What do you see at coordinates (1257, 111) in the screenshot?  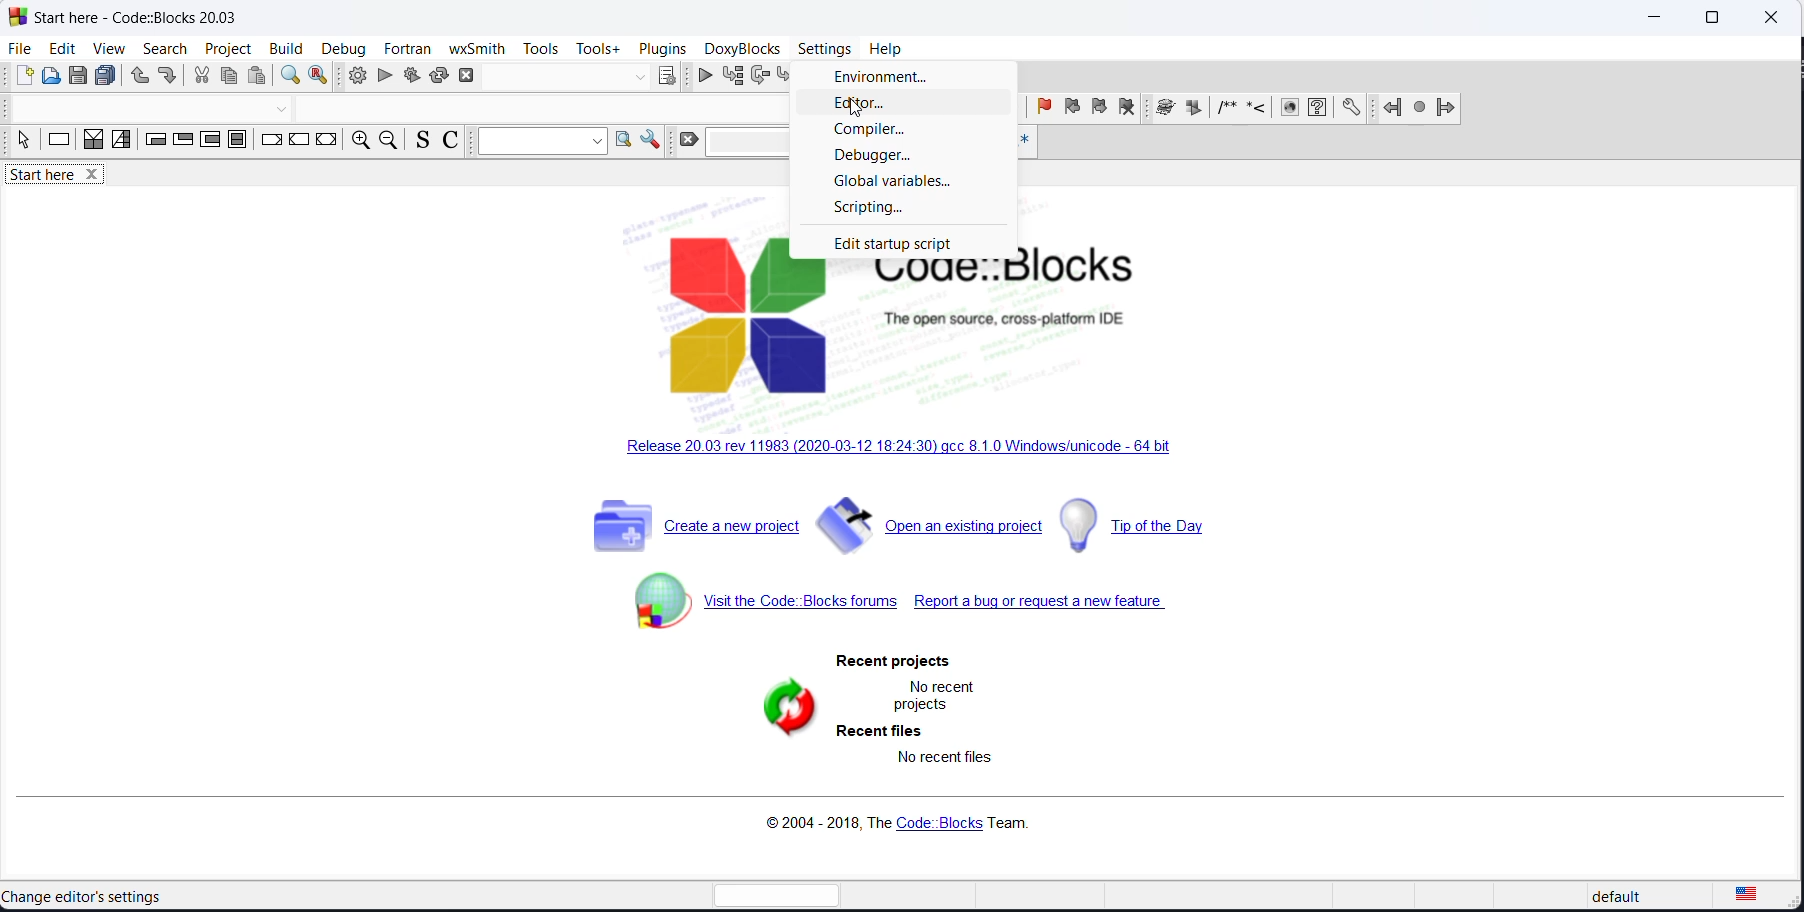 I see `icon` at bounding box center [1257, 111].